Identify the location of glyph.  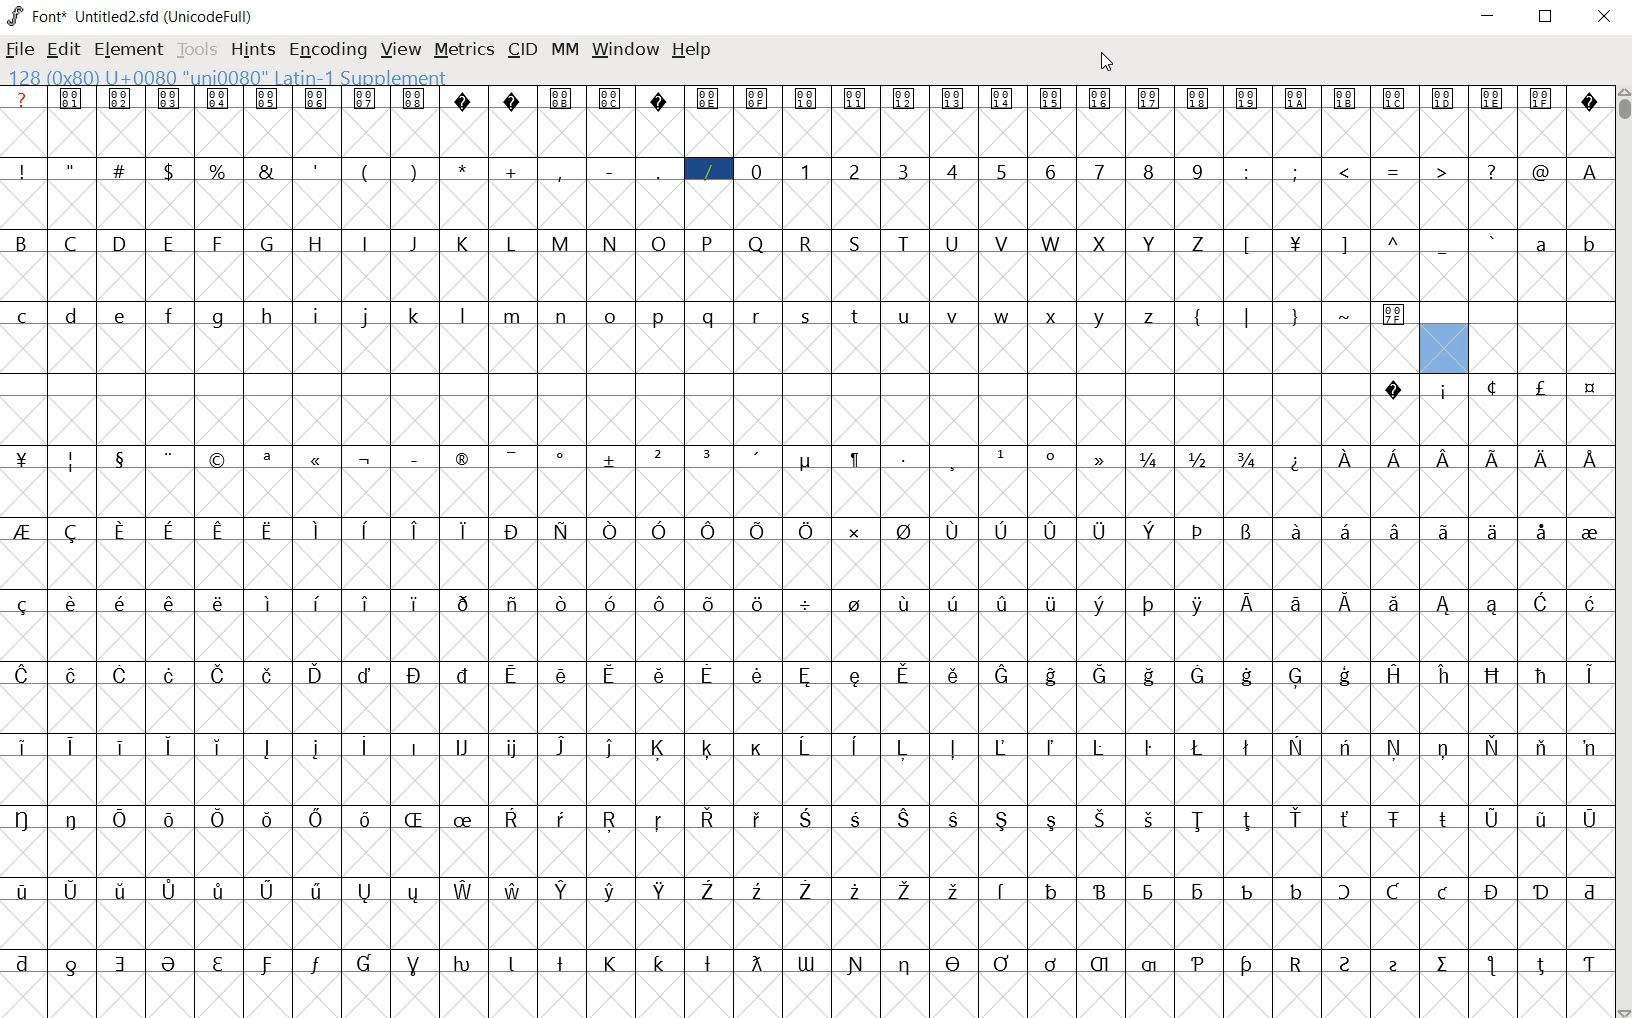
(759, 675).